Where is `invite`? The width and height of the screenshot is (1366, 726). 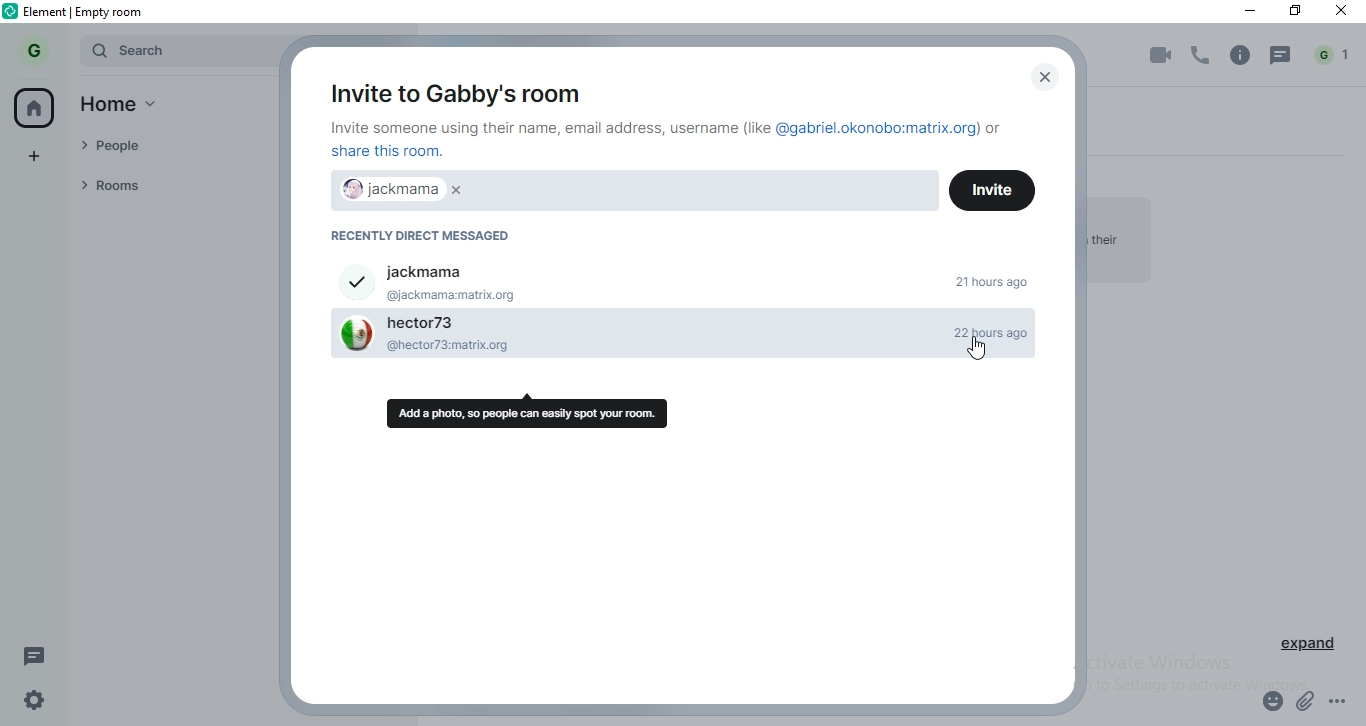 invite is located at coordinates (991, 188).